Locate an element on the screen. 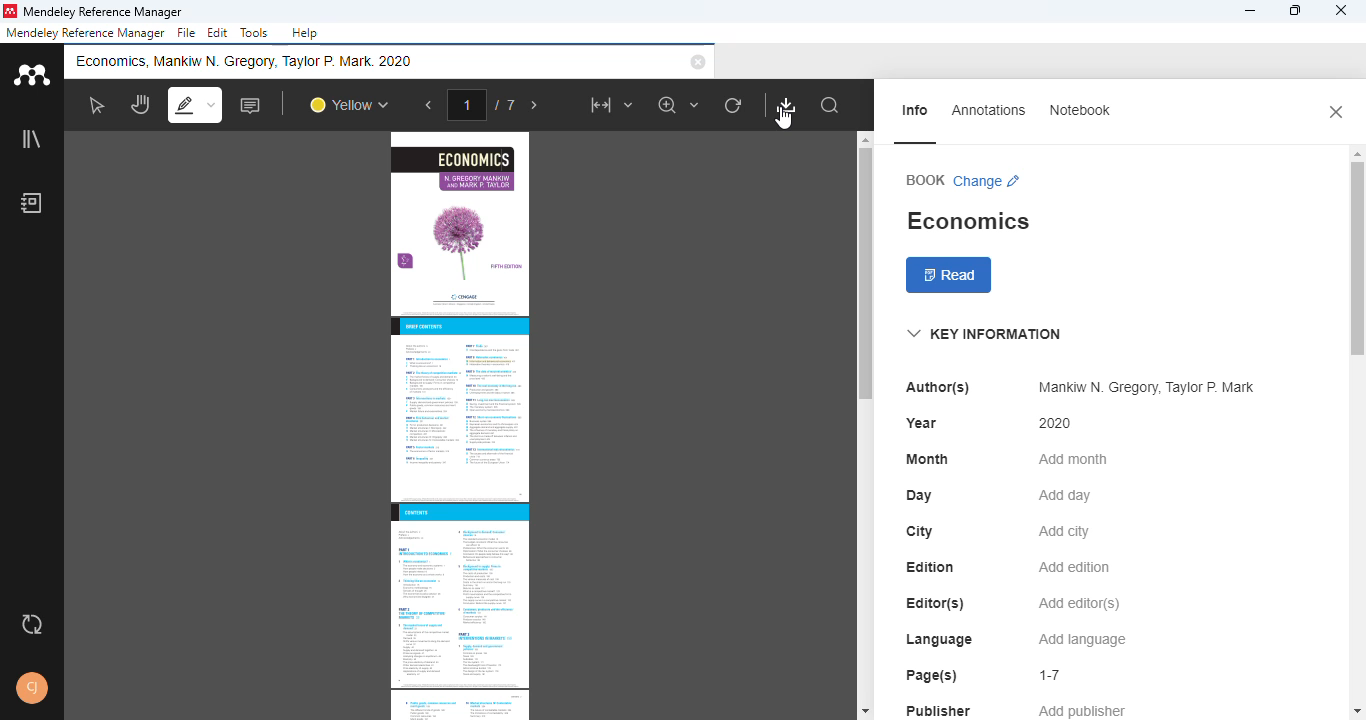 The height and width of the screenshot is (720, 1366). add city is located at coordinates (1064, 532).